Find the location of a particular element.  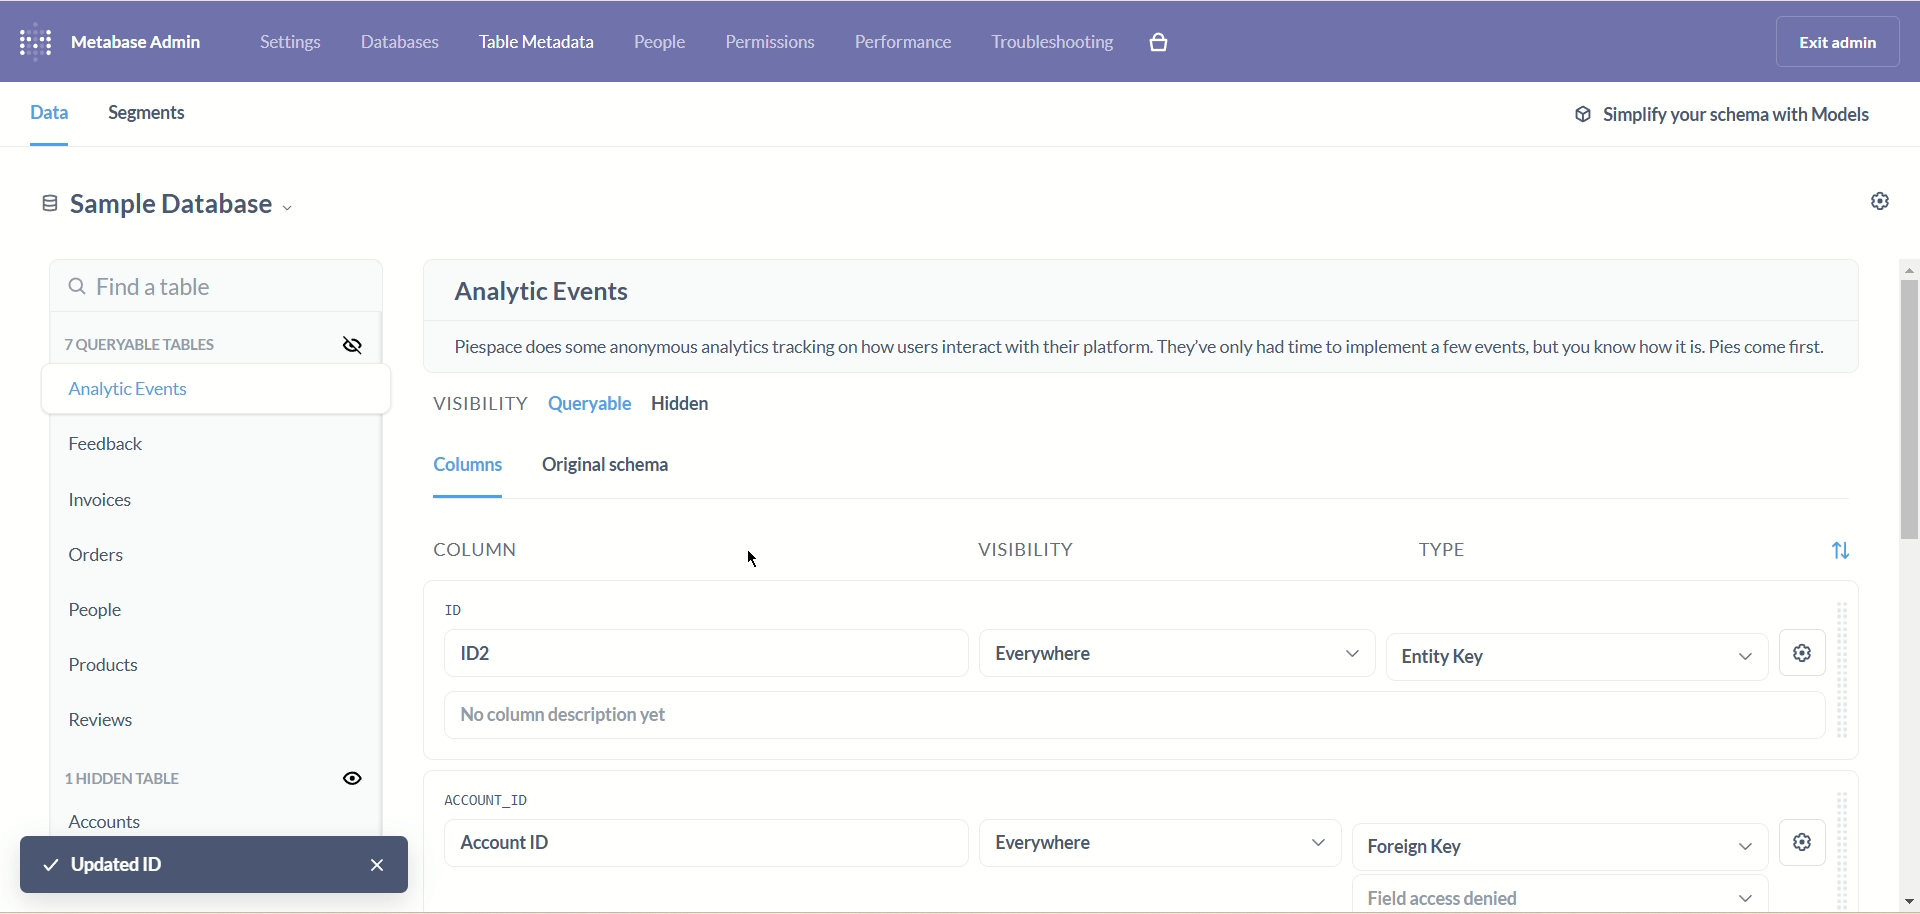

Foreign Key is located at coordinates (1555, 845).